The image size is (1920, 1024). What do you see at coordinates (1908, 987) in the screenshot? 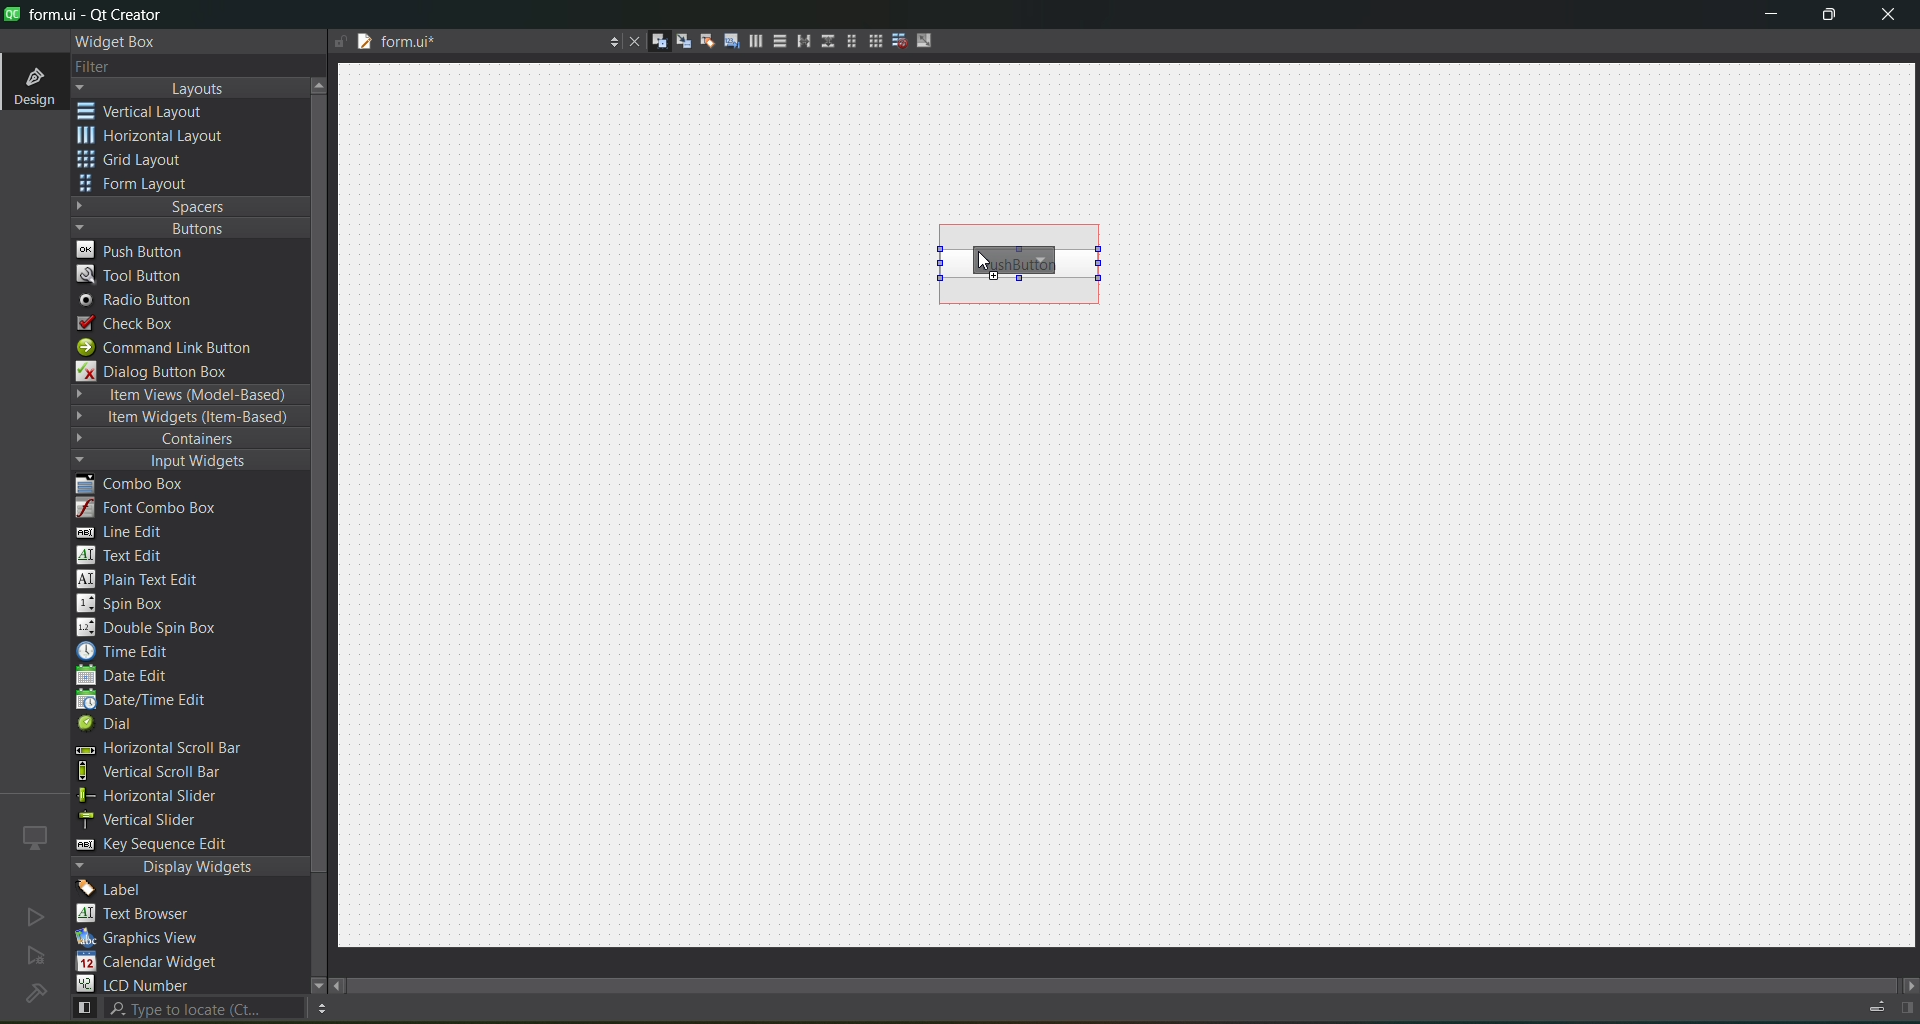
I see `move right` at bounding box center [1908, 987].